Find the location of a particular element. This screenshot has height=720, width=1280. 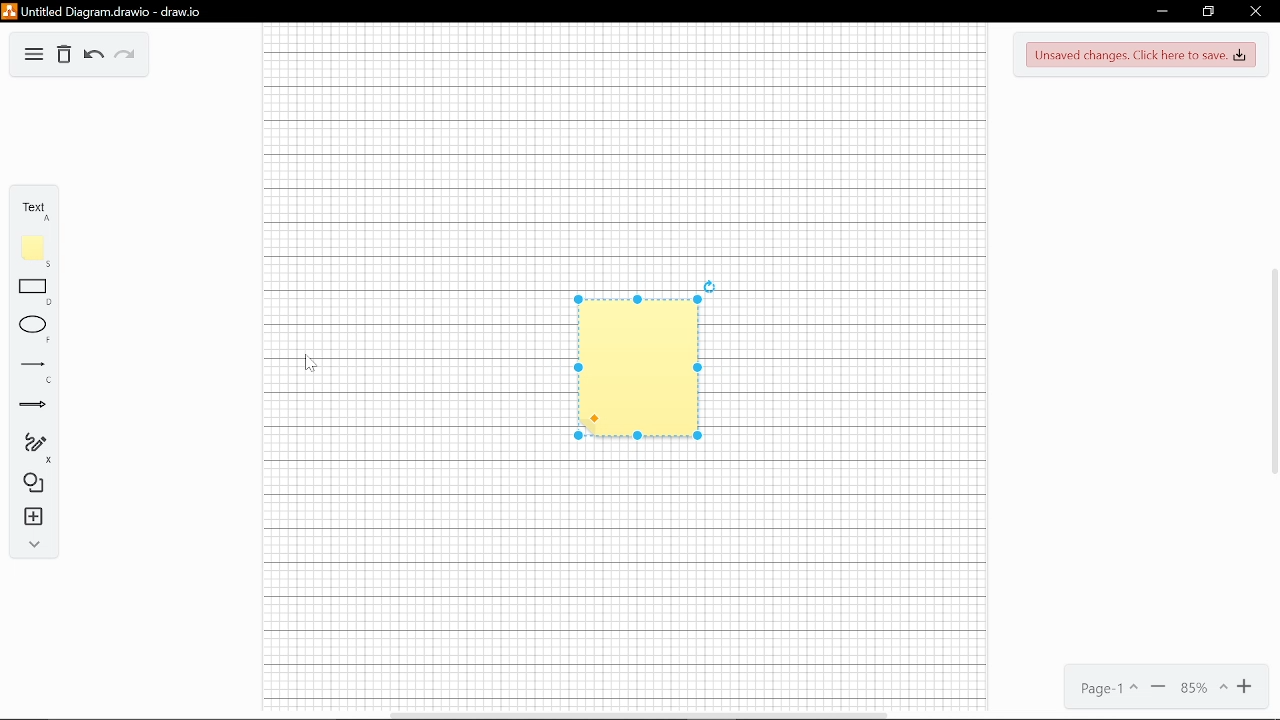

Ellipse is located at coordinates (33, 326).